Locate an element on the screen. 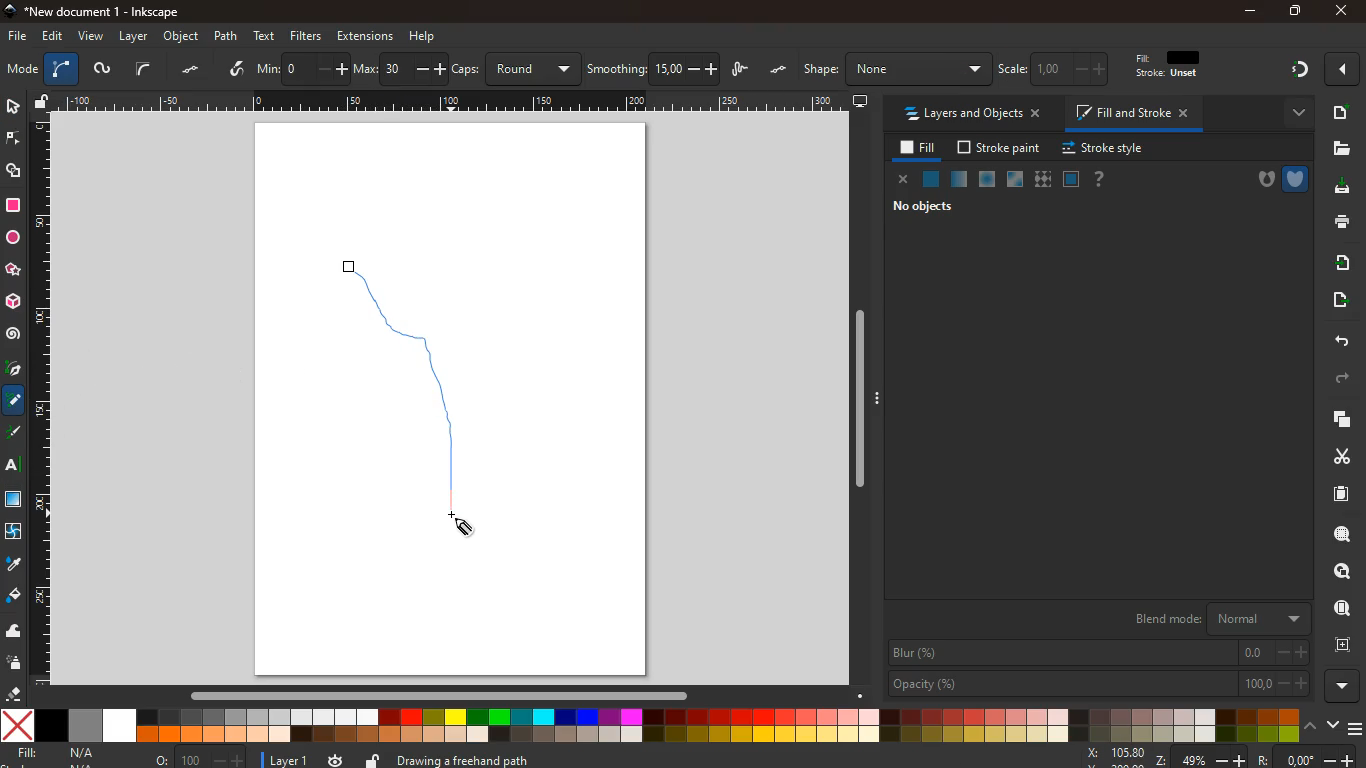 The width and height of the screenshot is (1366, 768). blur is located at coordinates (1099, 653).